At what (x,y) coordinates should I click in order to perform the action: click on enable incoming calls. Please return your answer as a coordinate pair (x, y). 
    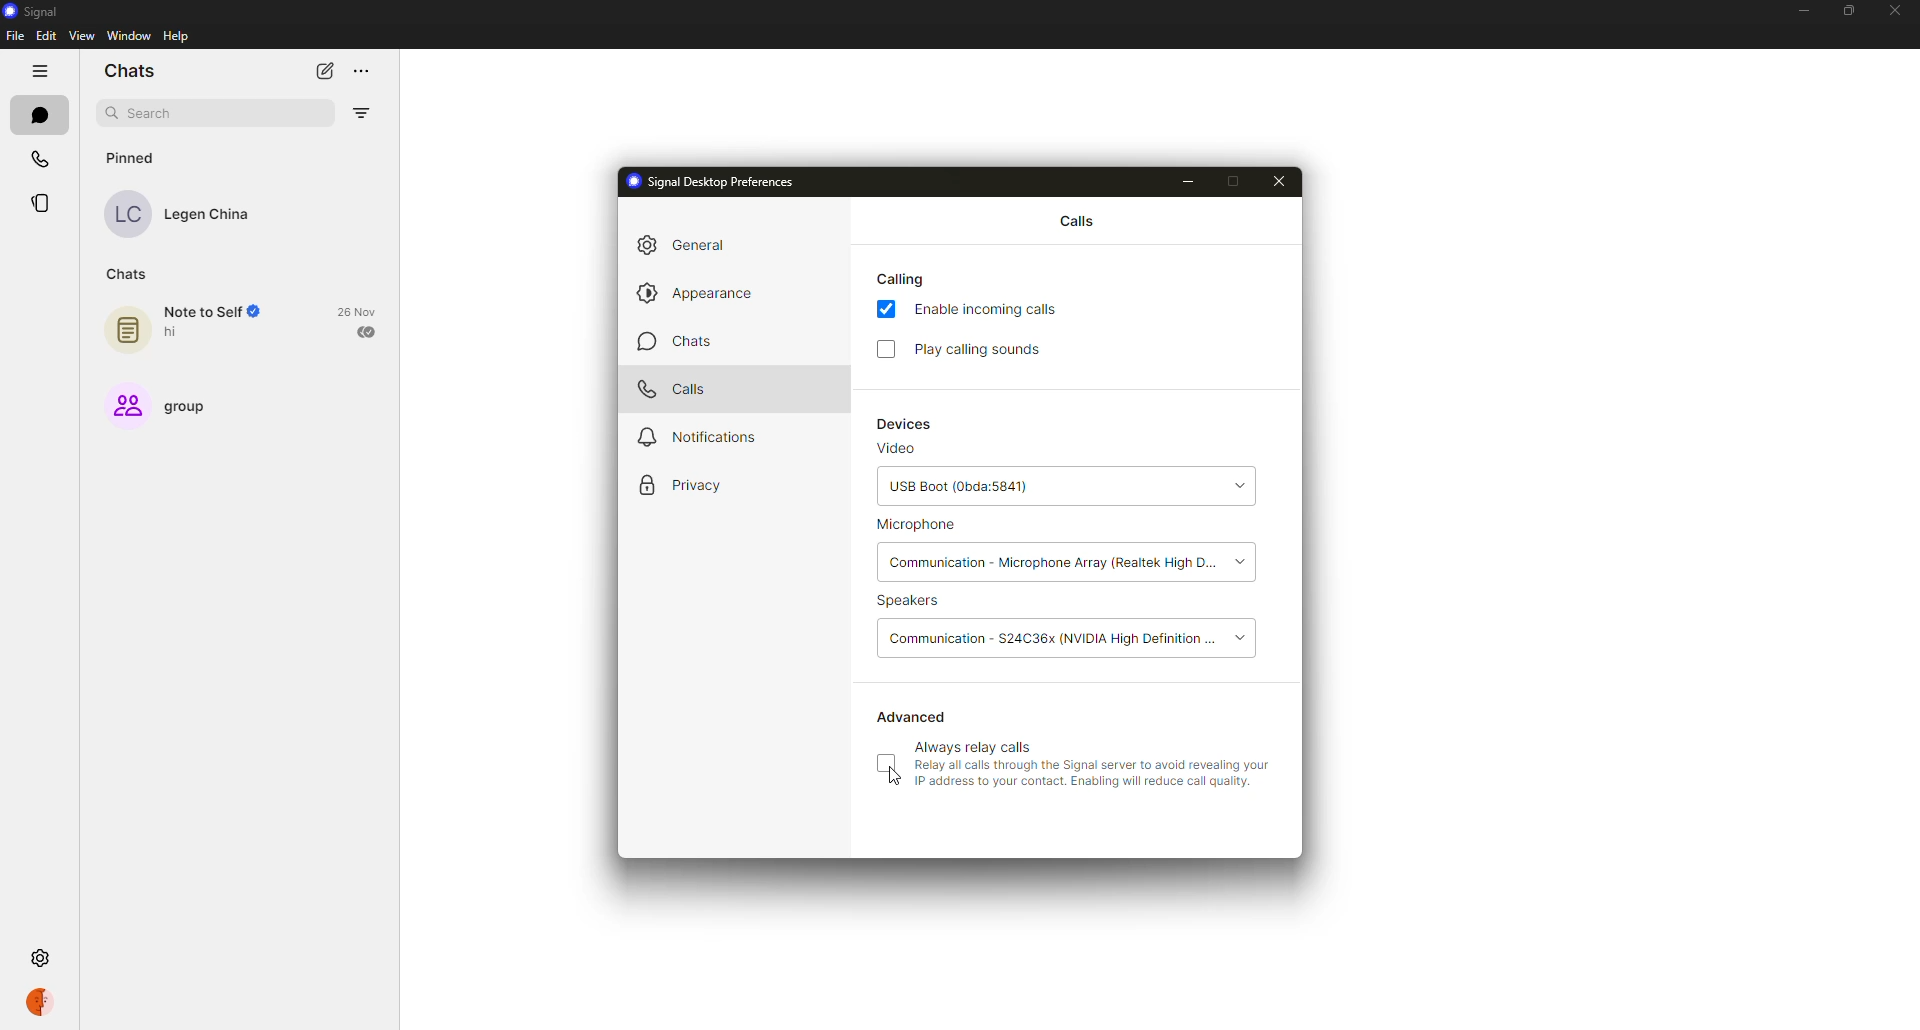
    Looking at the image, I should click on (991, 308).